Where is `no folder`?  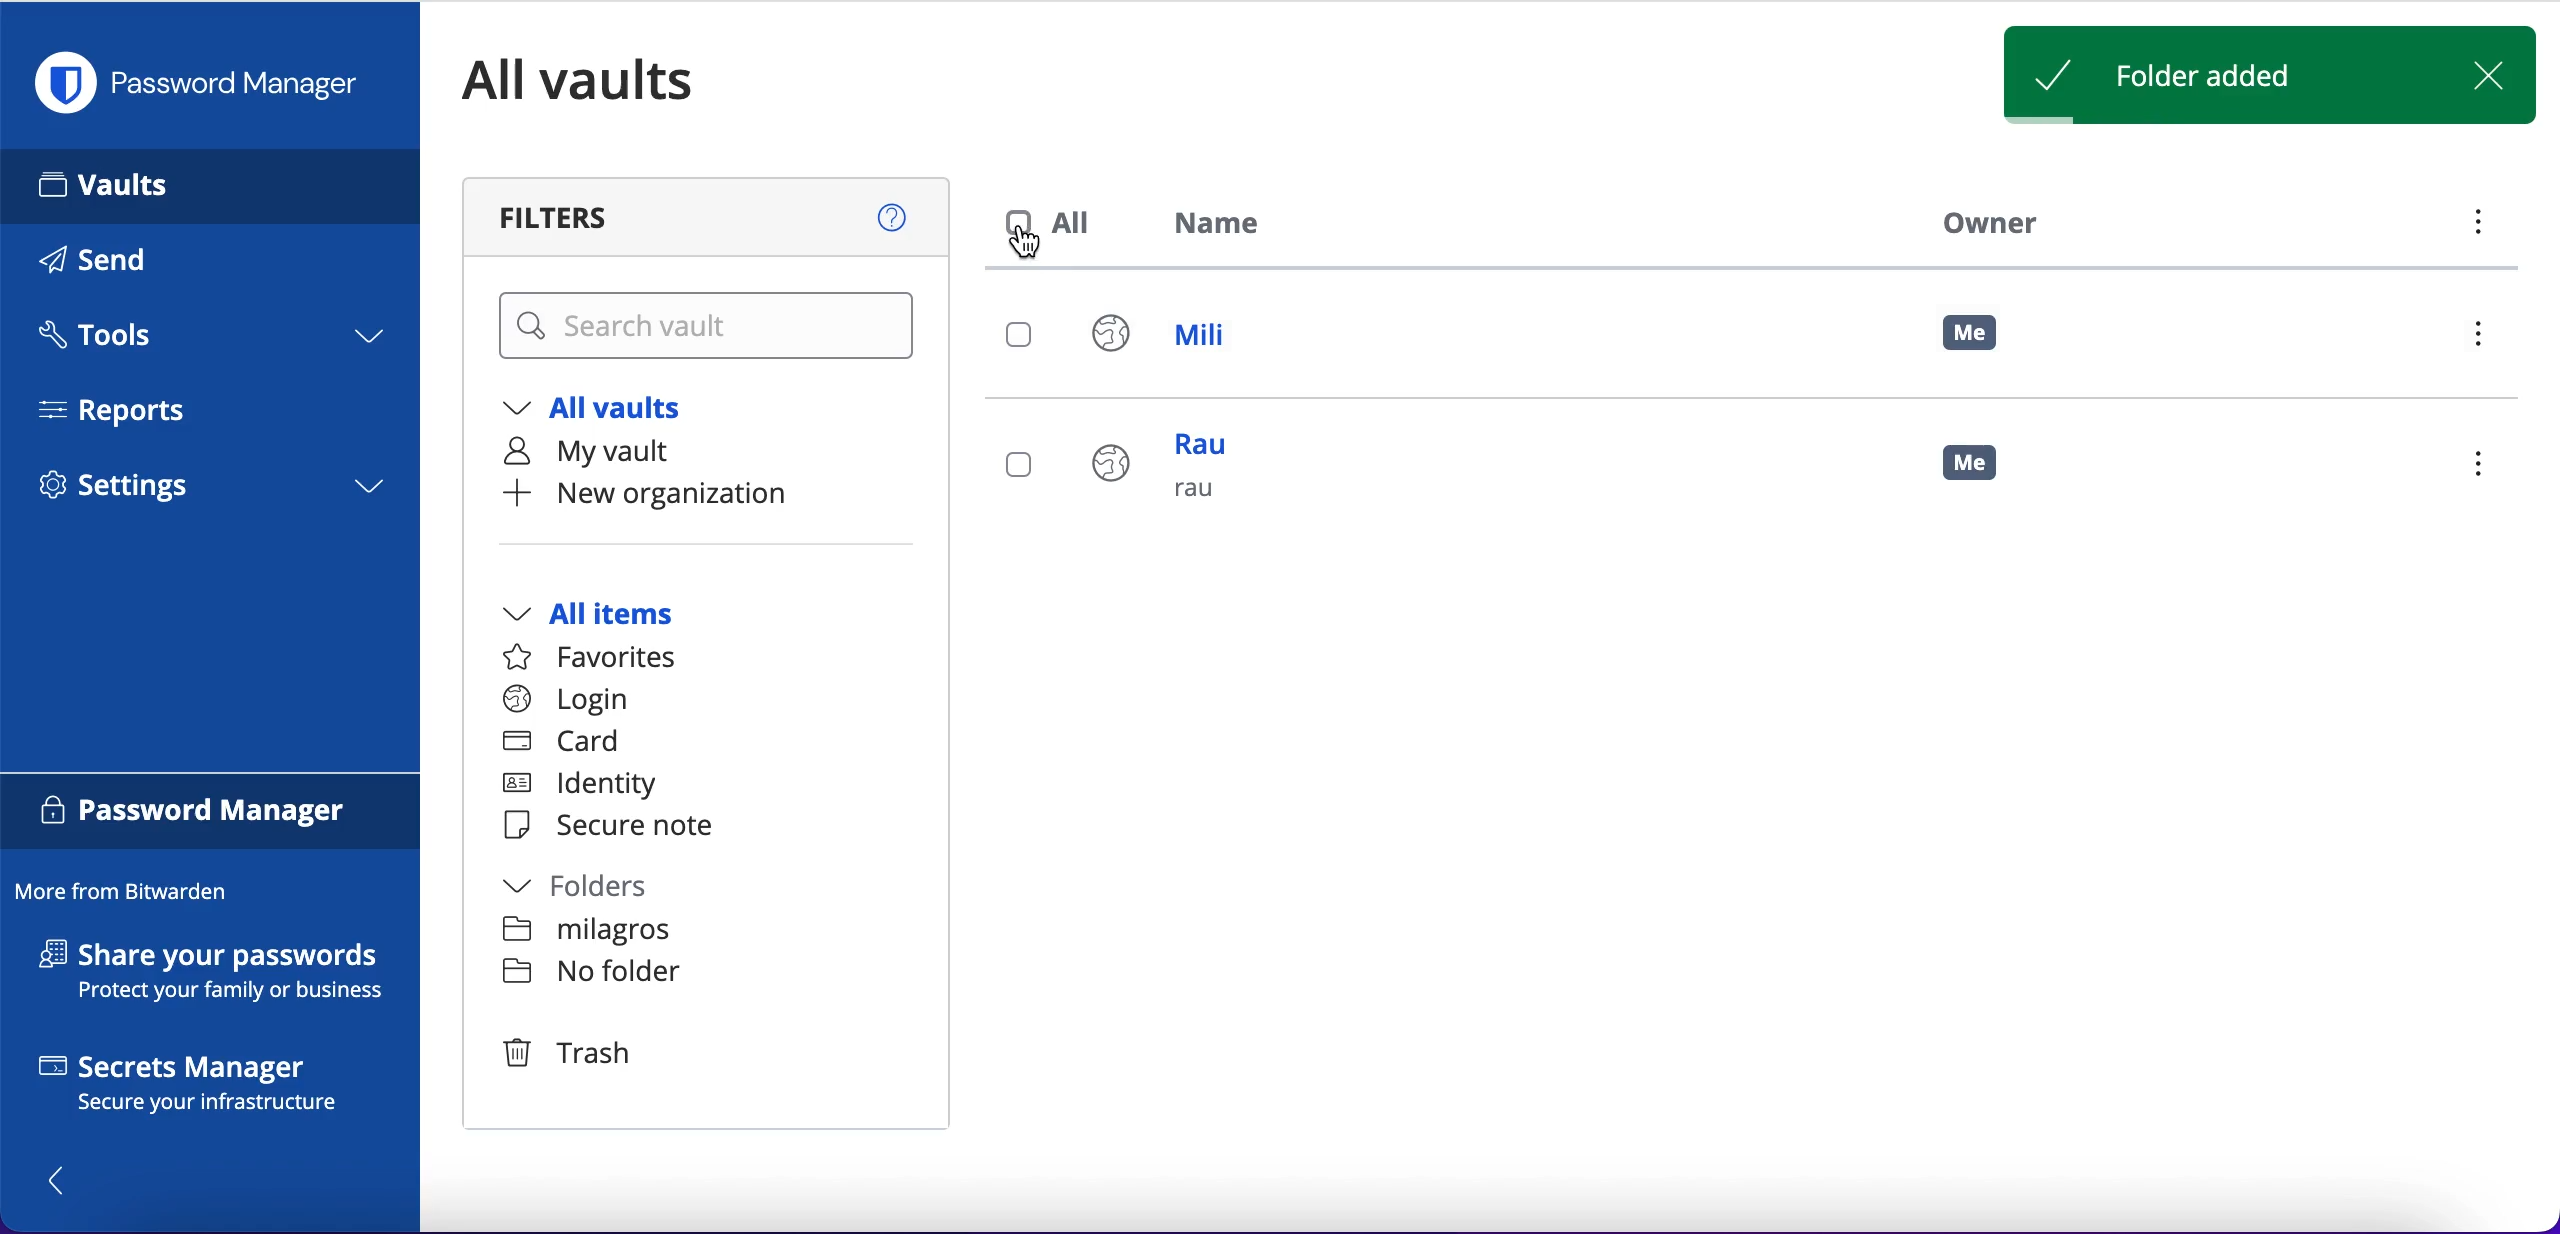
no folder is located at coordinates (590, 933).